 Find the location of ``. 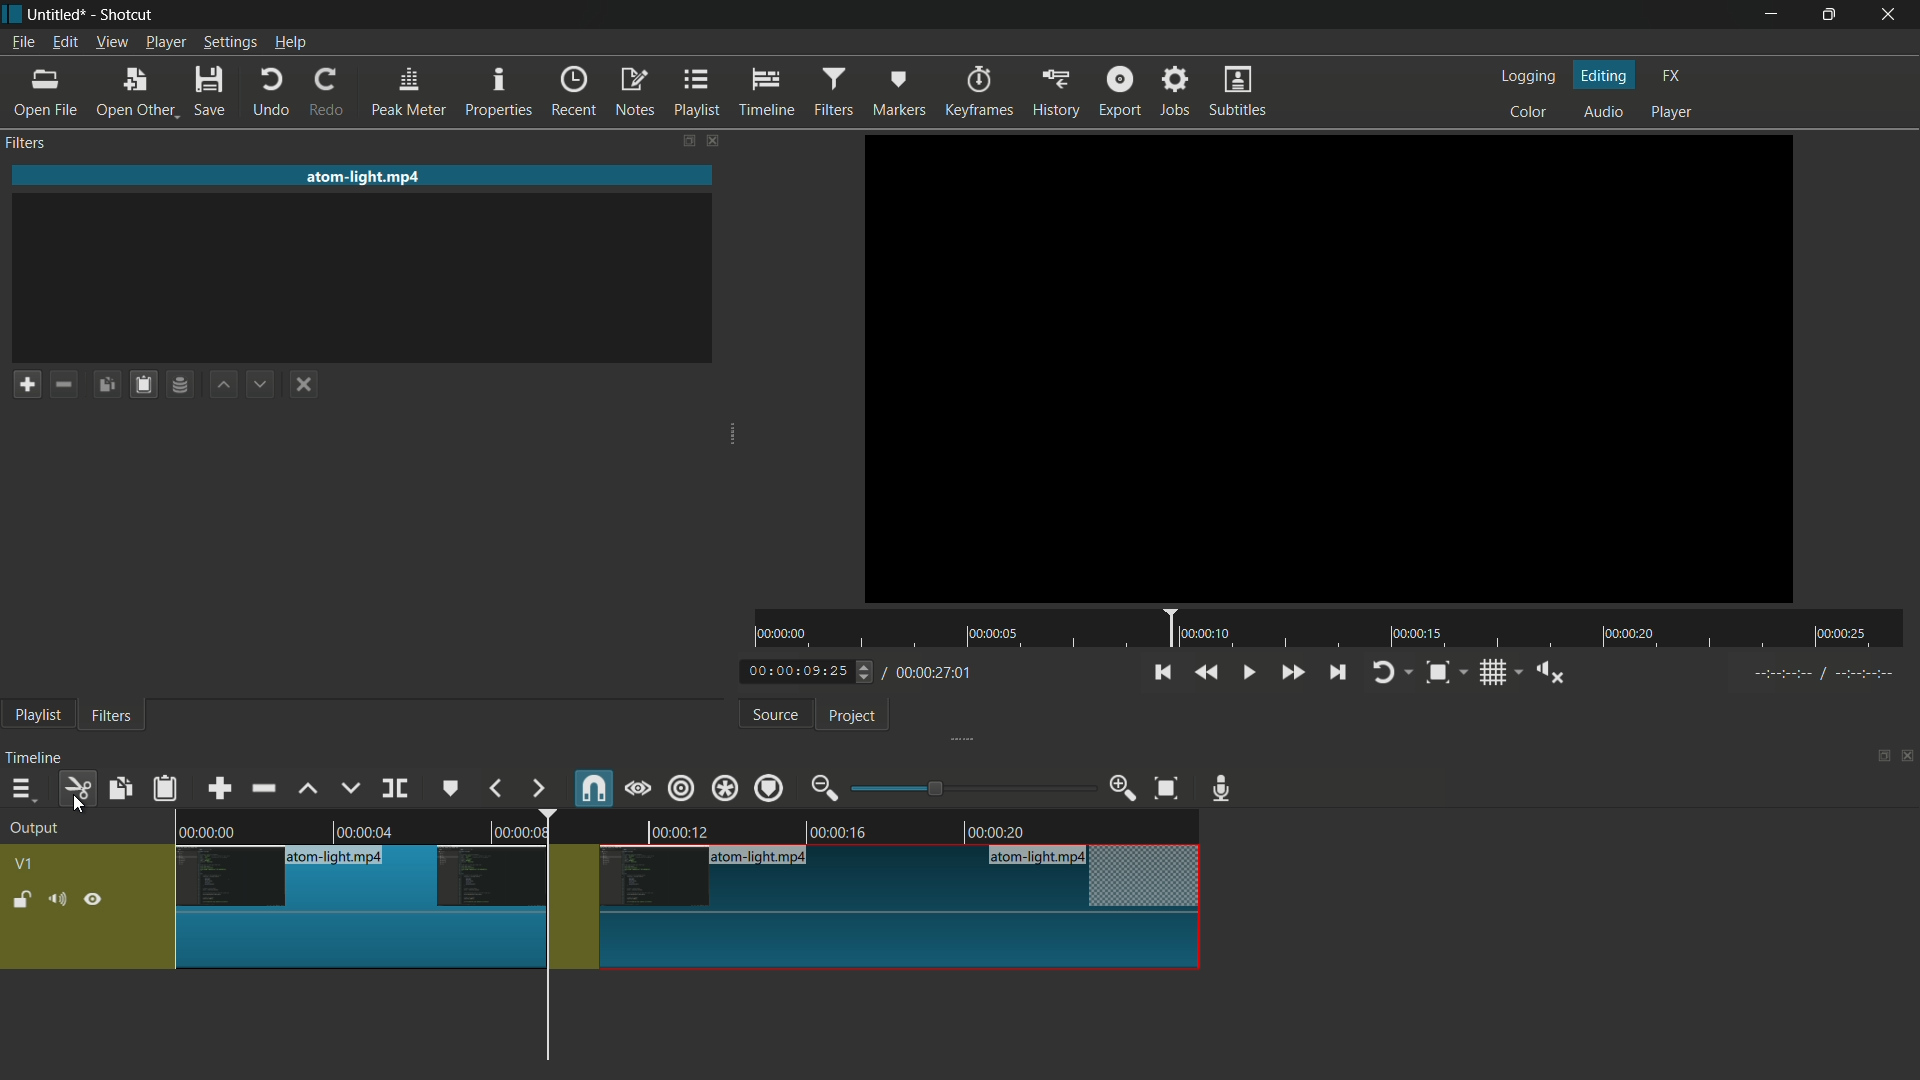

 is located at coordinates (1818, 677).